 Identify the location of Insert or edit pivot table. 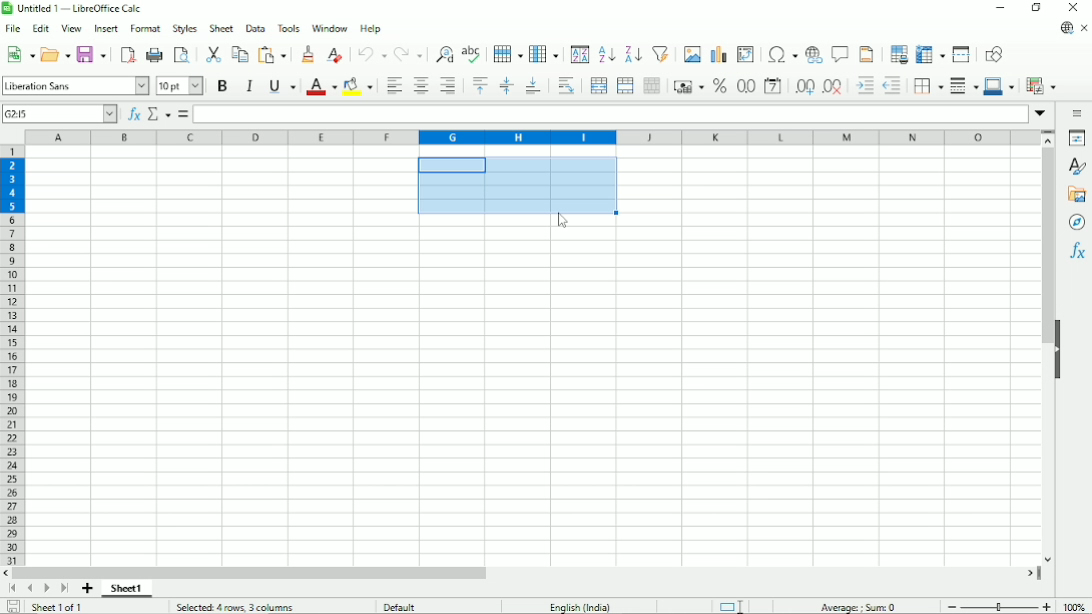
(745, 54).